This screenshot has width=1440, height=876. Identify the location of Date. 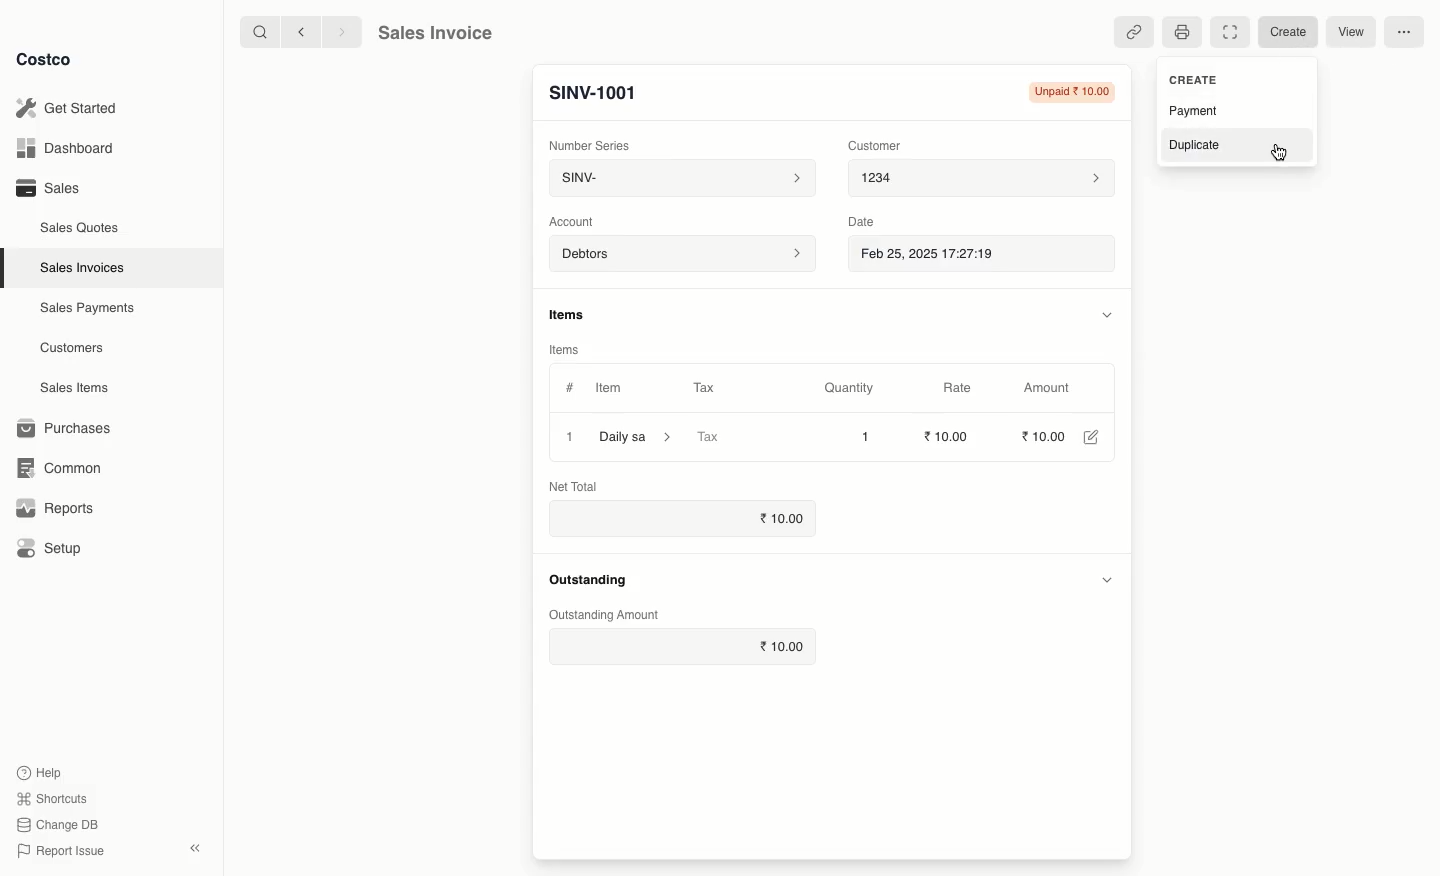
(866, 224).